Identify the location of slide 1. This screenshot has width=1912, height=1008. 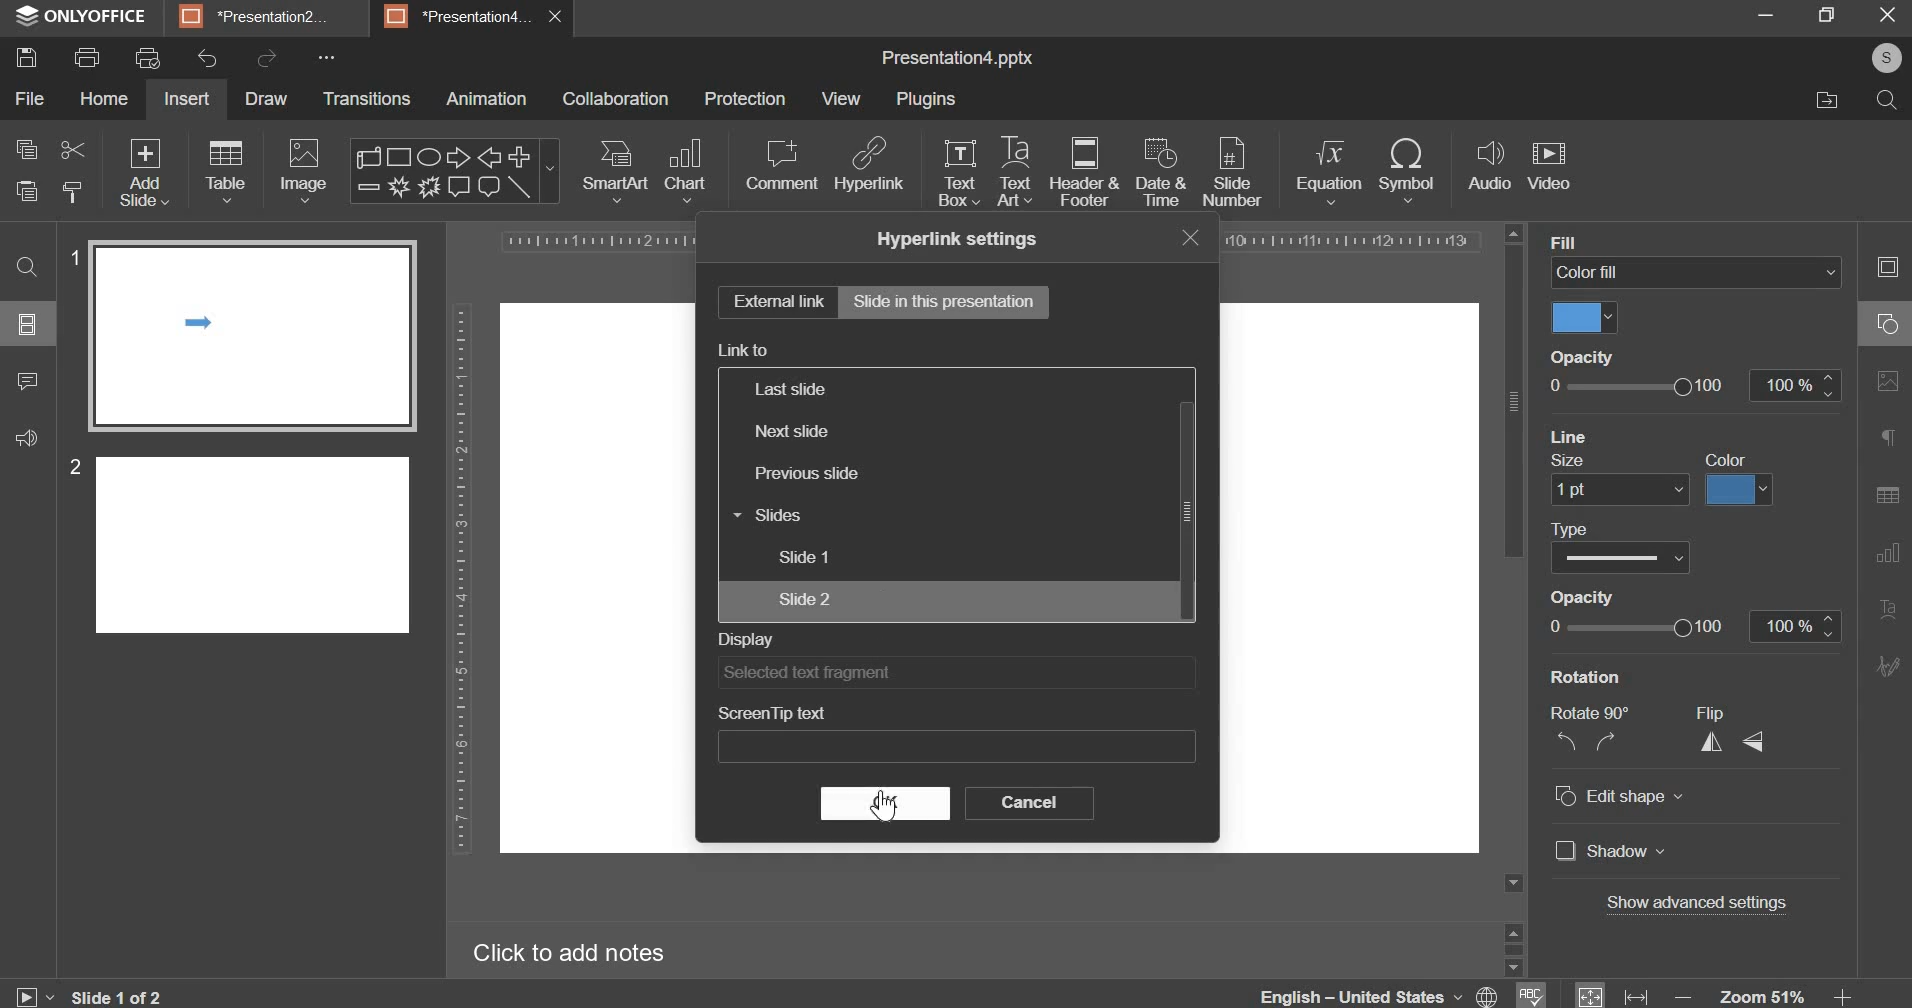
(803, 557).